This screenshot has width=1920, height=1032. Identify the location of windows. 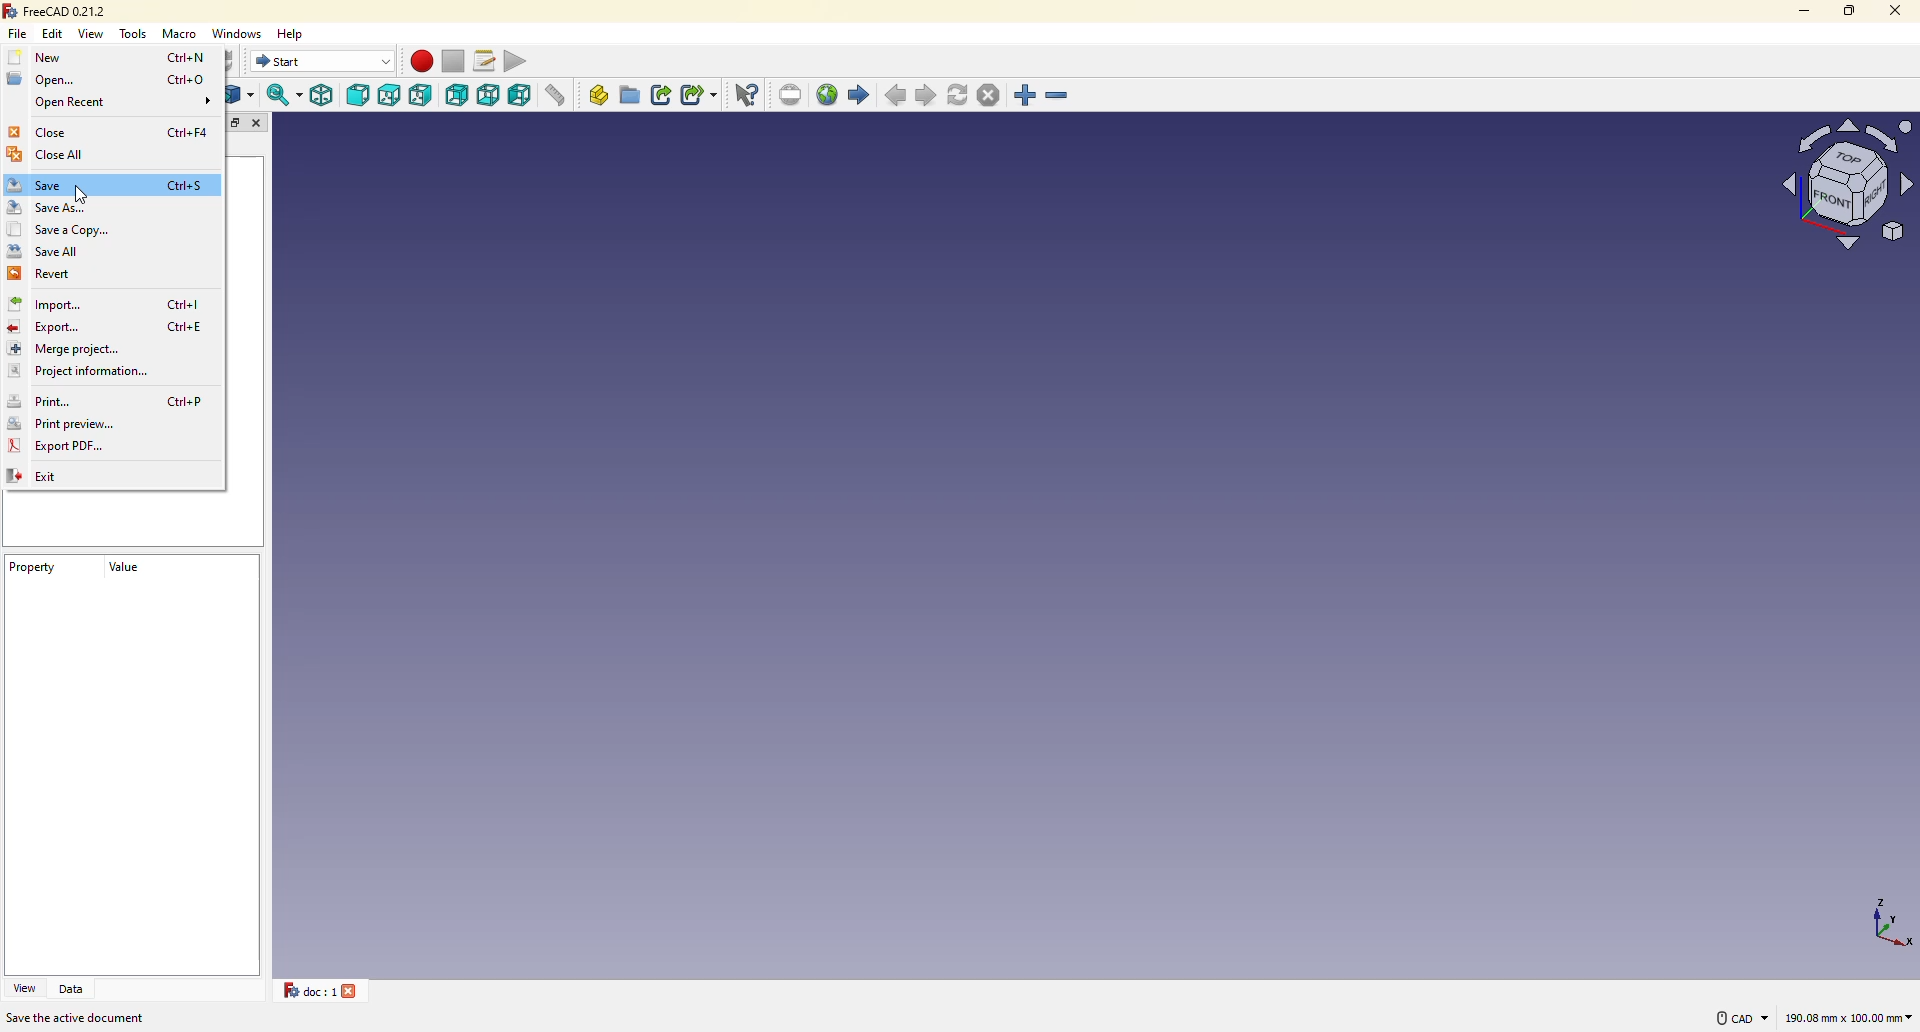
(241, 33).